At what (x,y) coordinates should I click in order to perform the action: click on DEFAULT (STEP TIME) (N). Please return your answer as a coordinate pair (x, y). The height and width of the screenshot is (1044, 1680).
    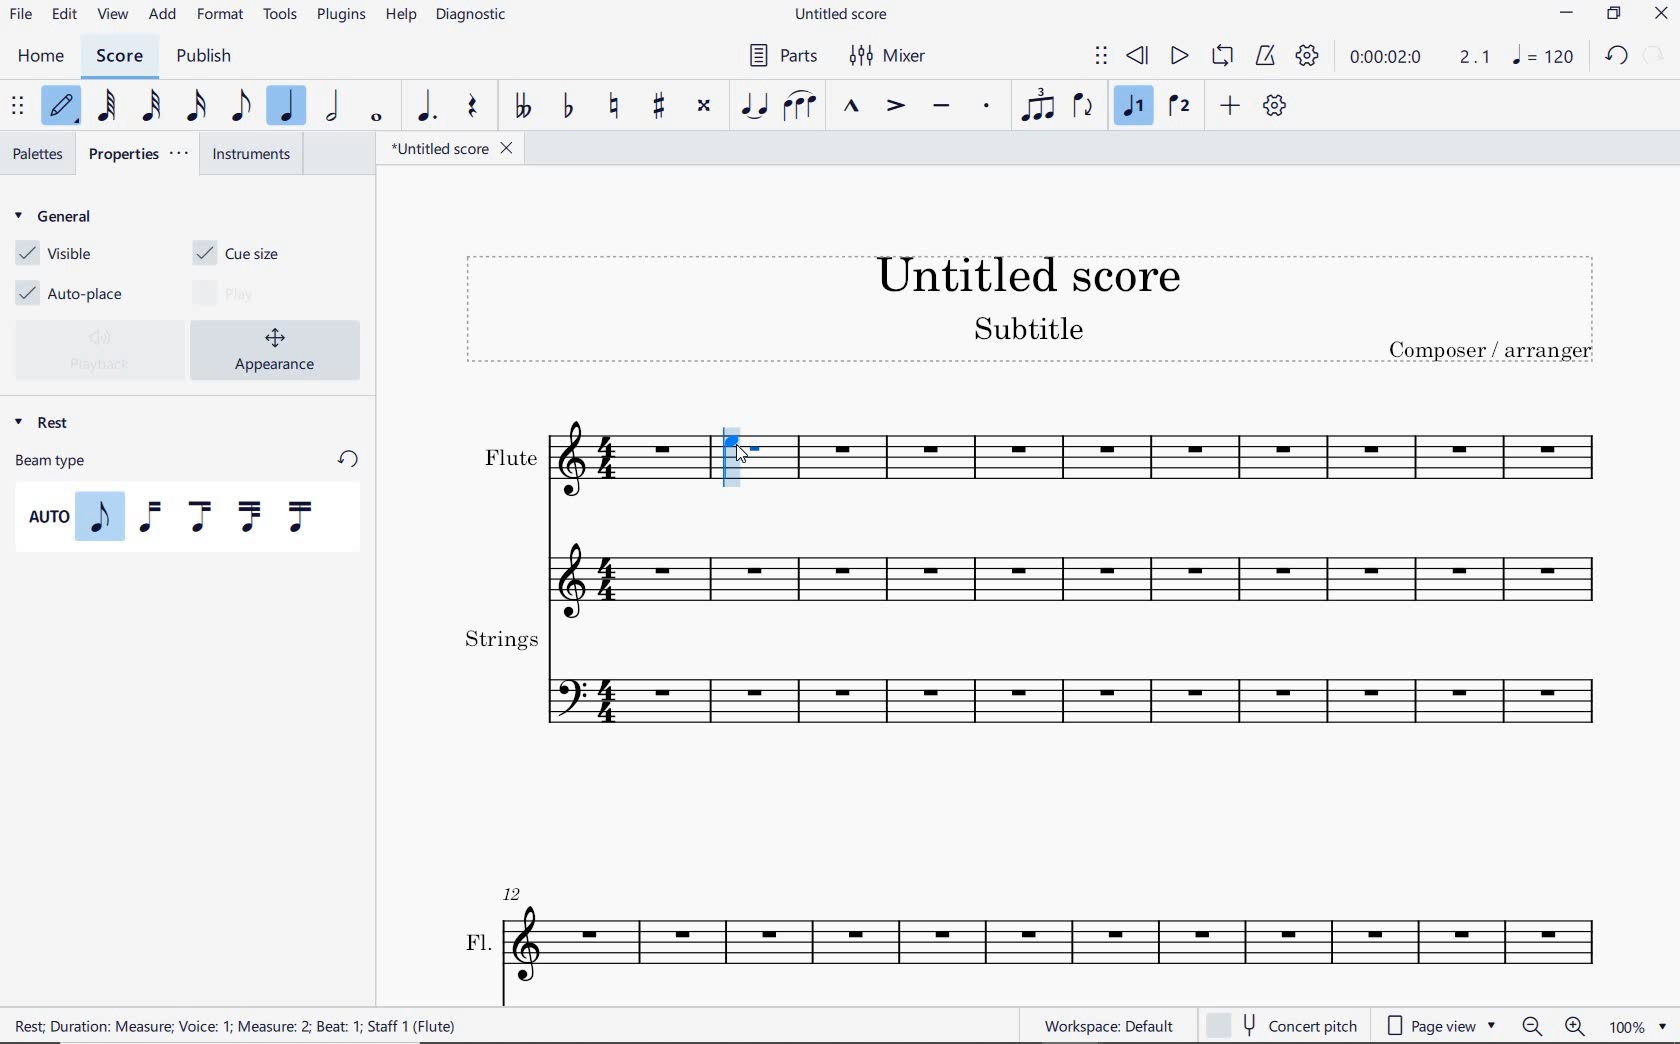
    Looking at the image, I should click on (61, 107).